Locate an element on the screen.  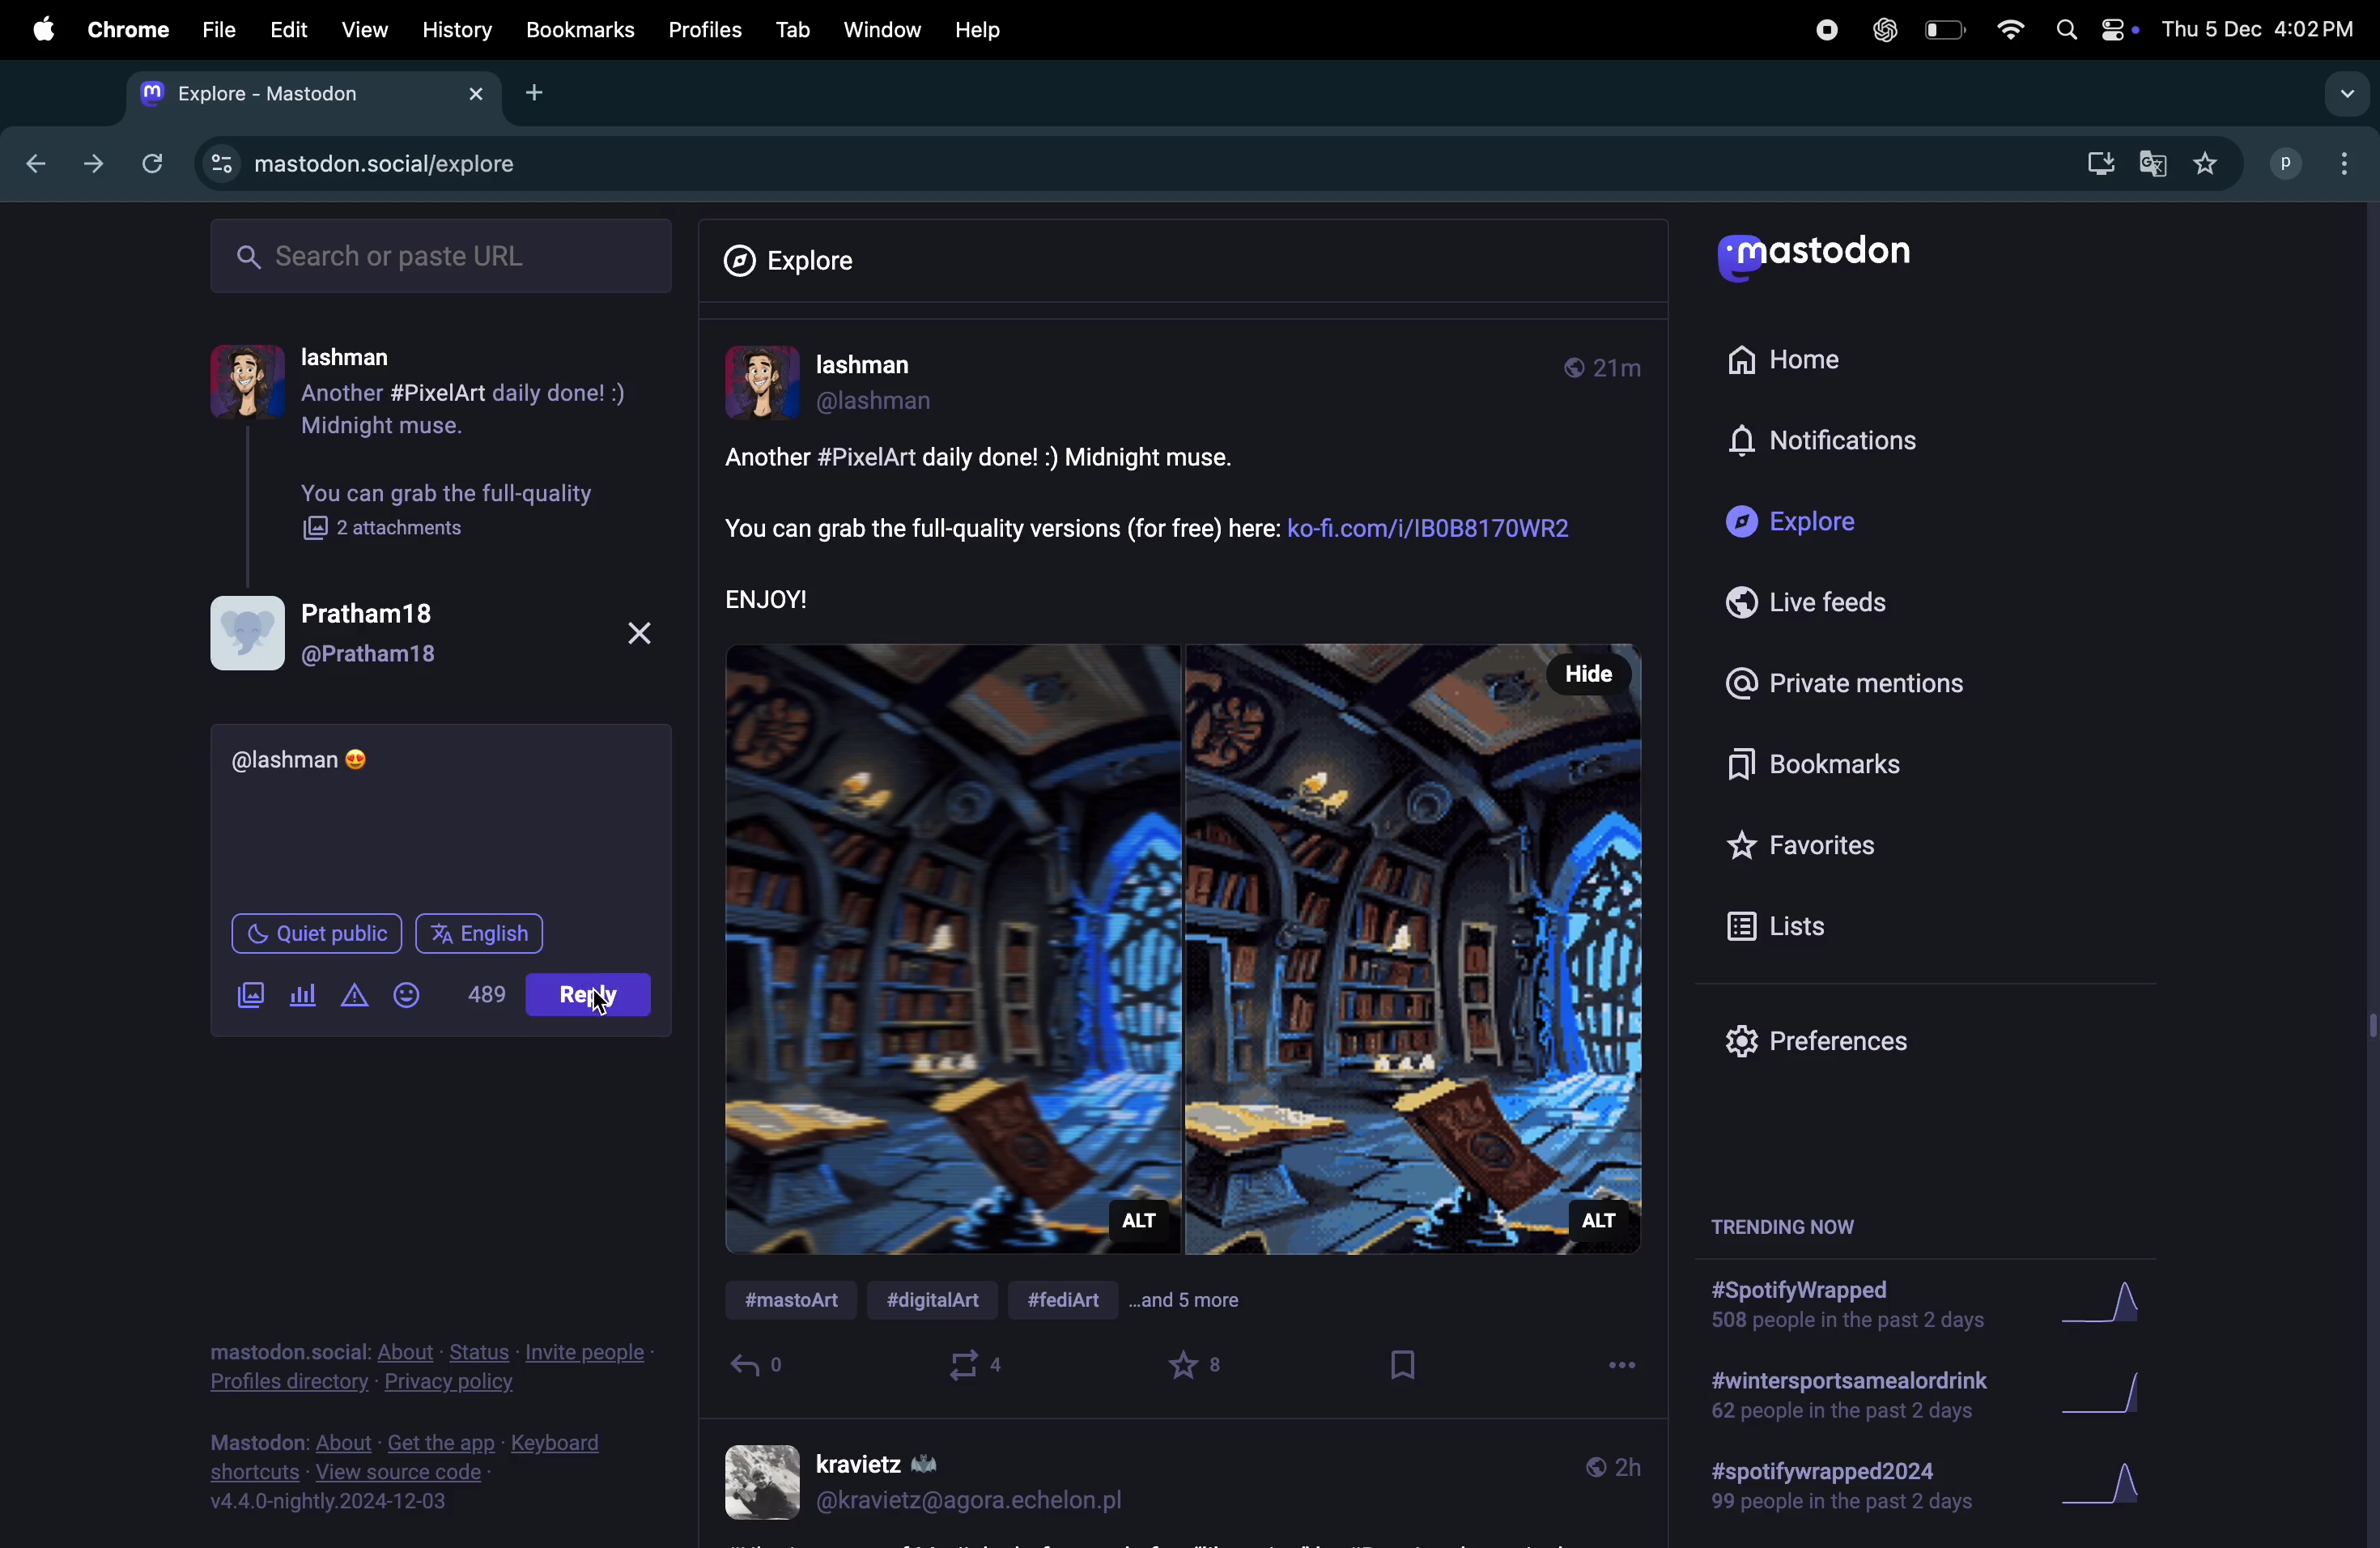
Private mentions is located at coordinates (1846, 682).